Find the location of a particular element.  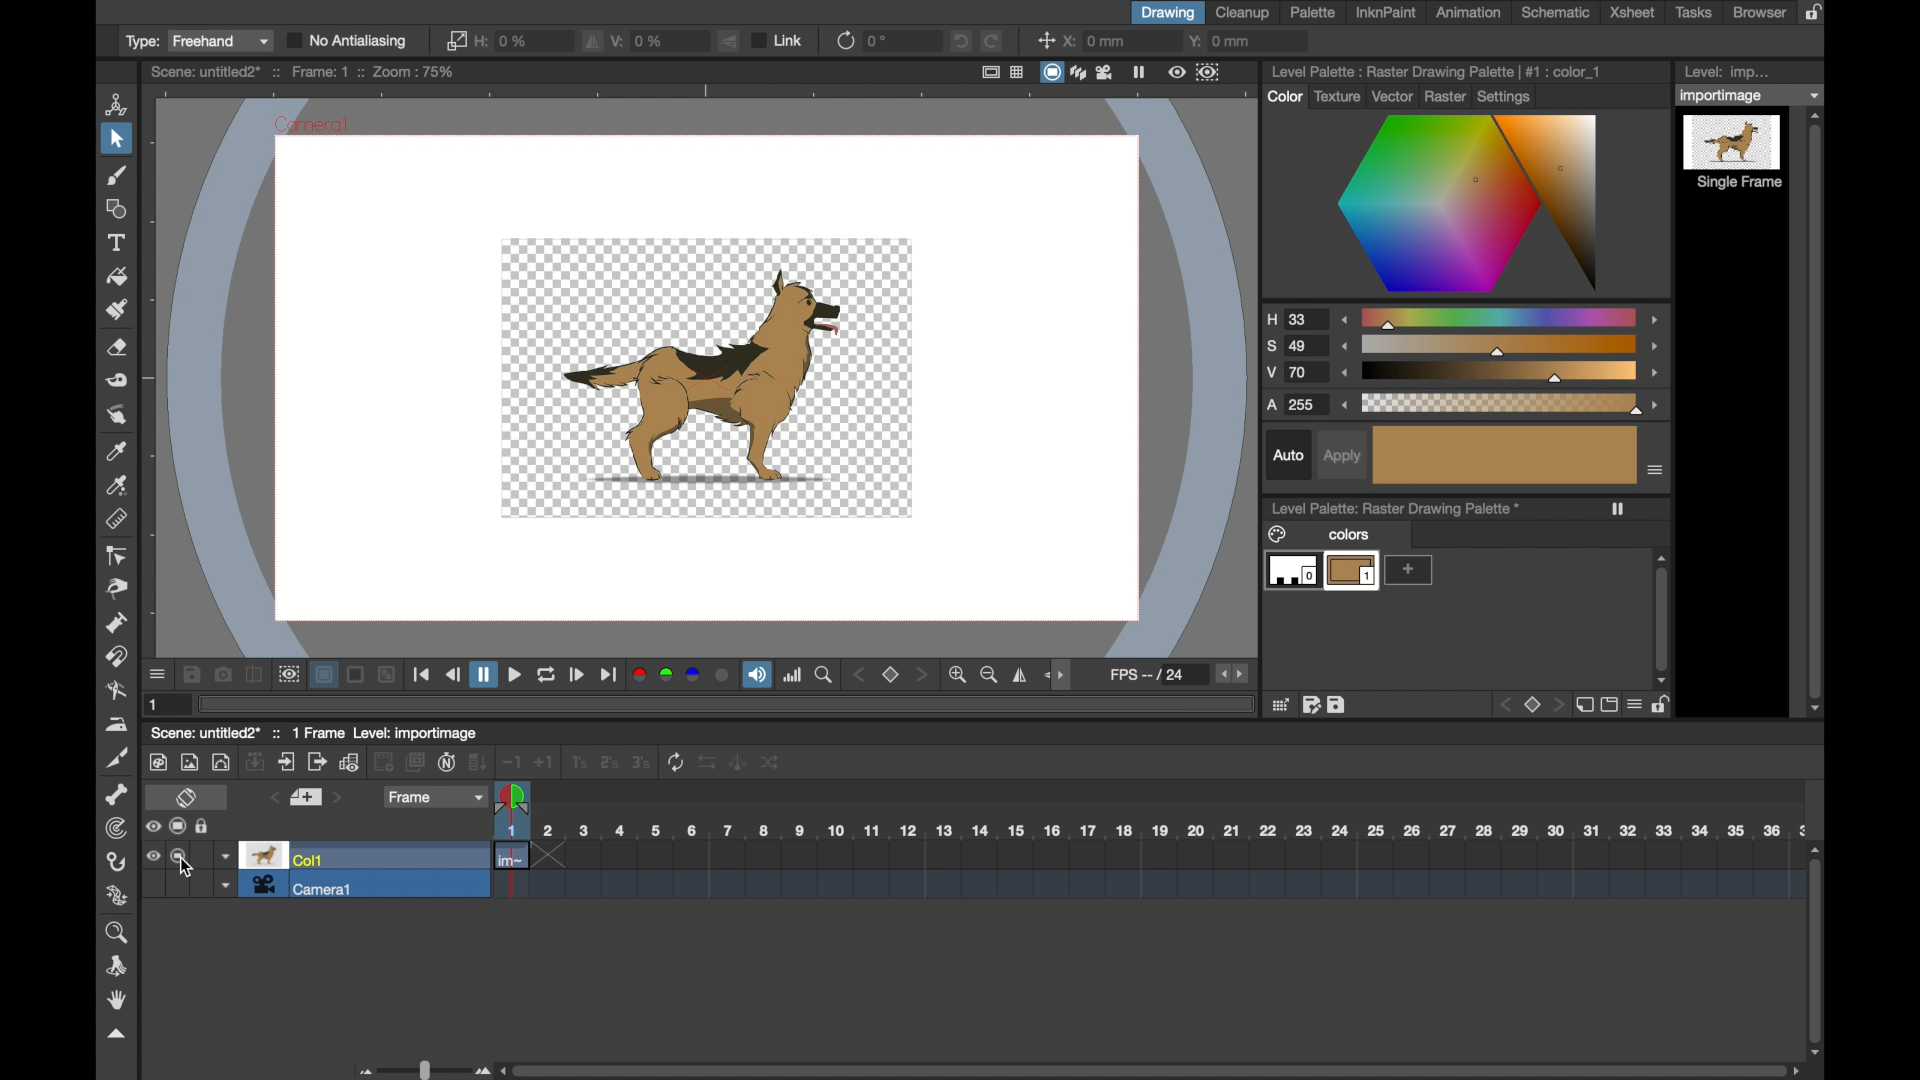

scale is located at coordinates (1502, 404).